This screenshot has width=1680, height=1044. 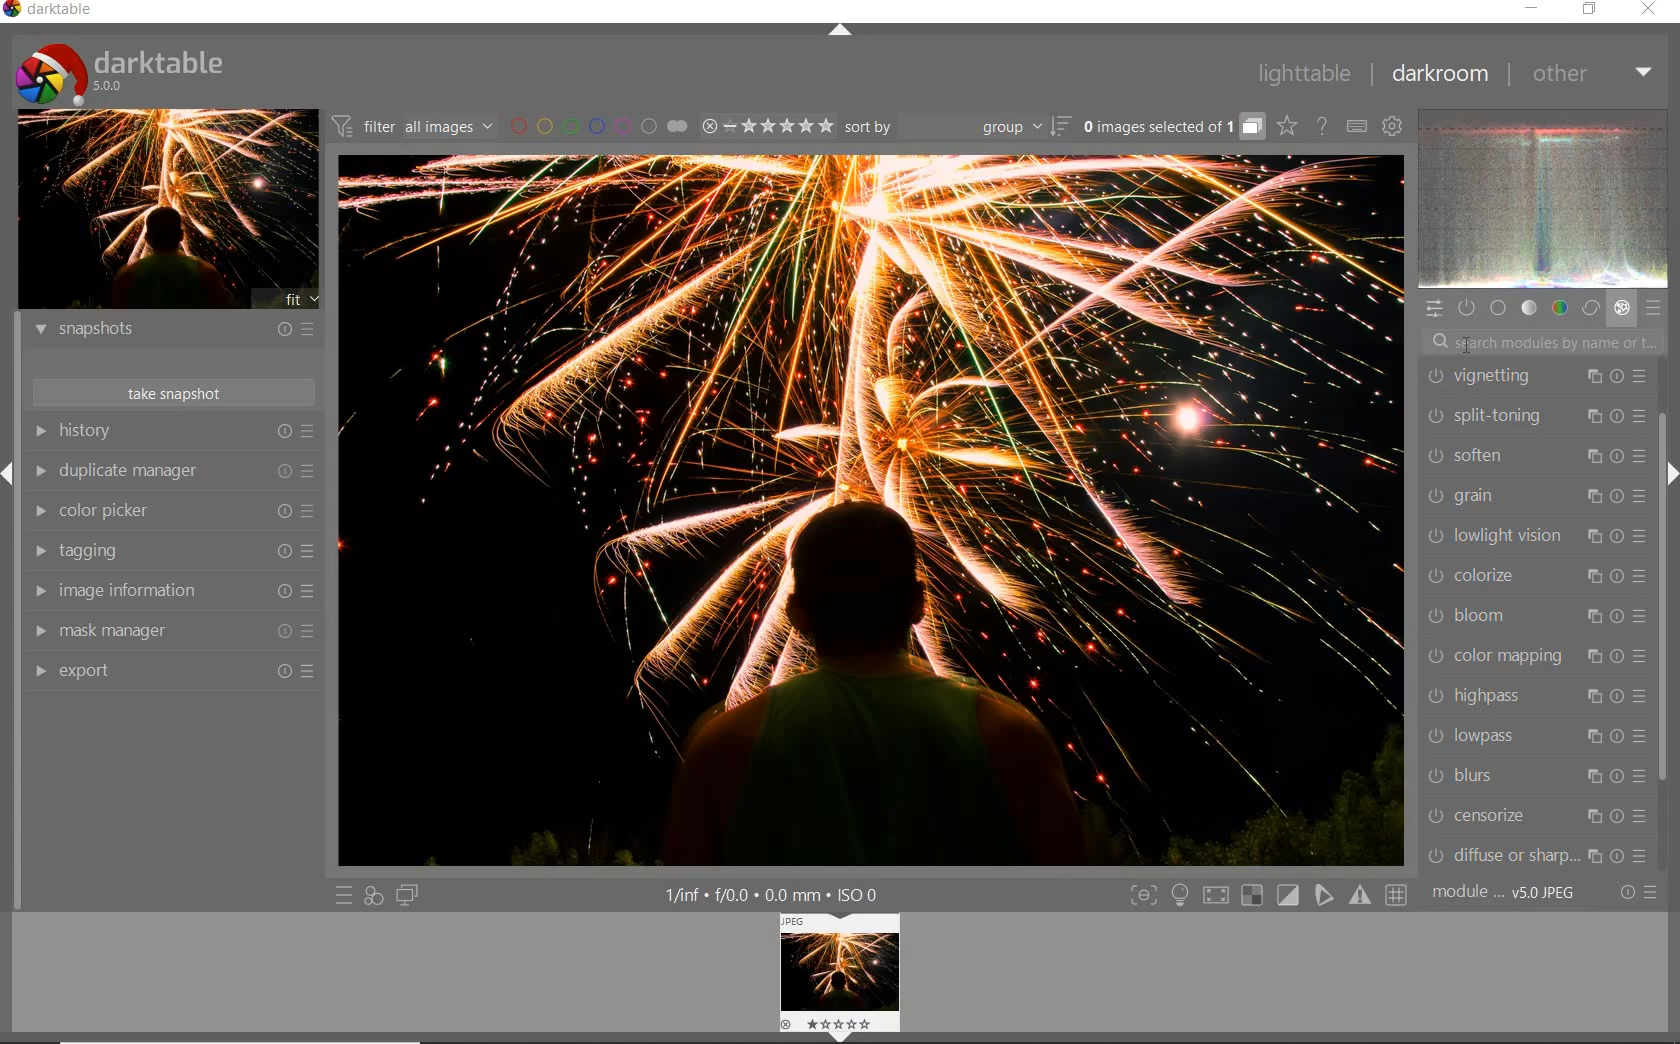 What do you see at coordinates (1500, 309) in the screenshot?
I see `base` at bounding box center [1500, 309].